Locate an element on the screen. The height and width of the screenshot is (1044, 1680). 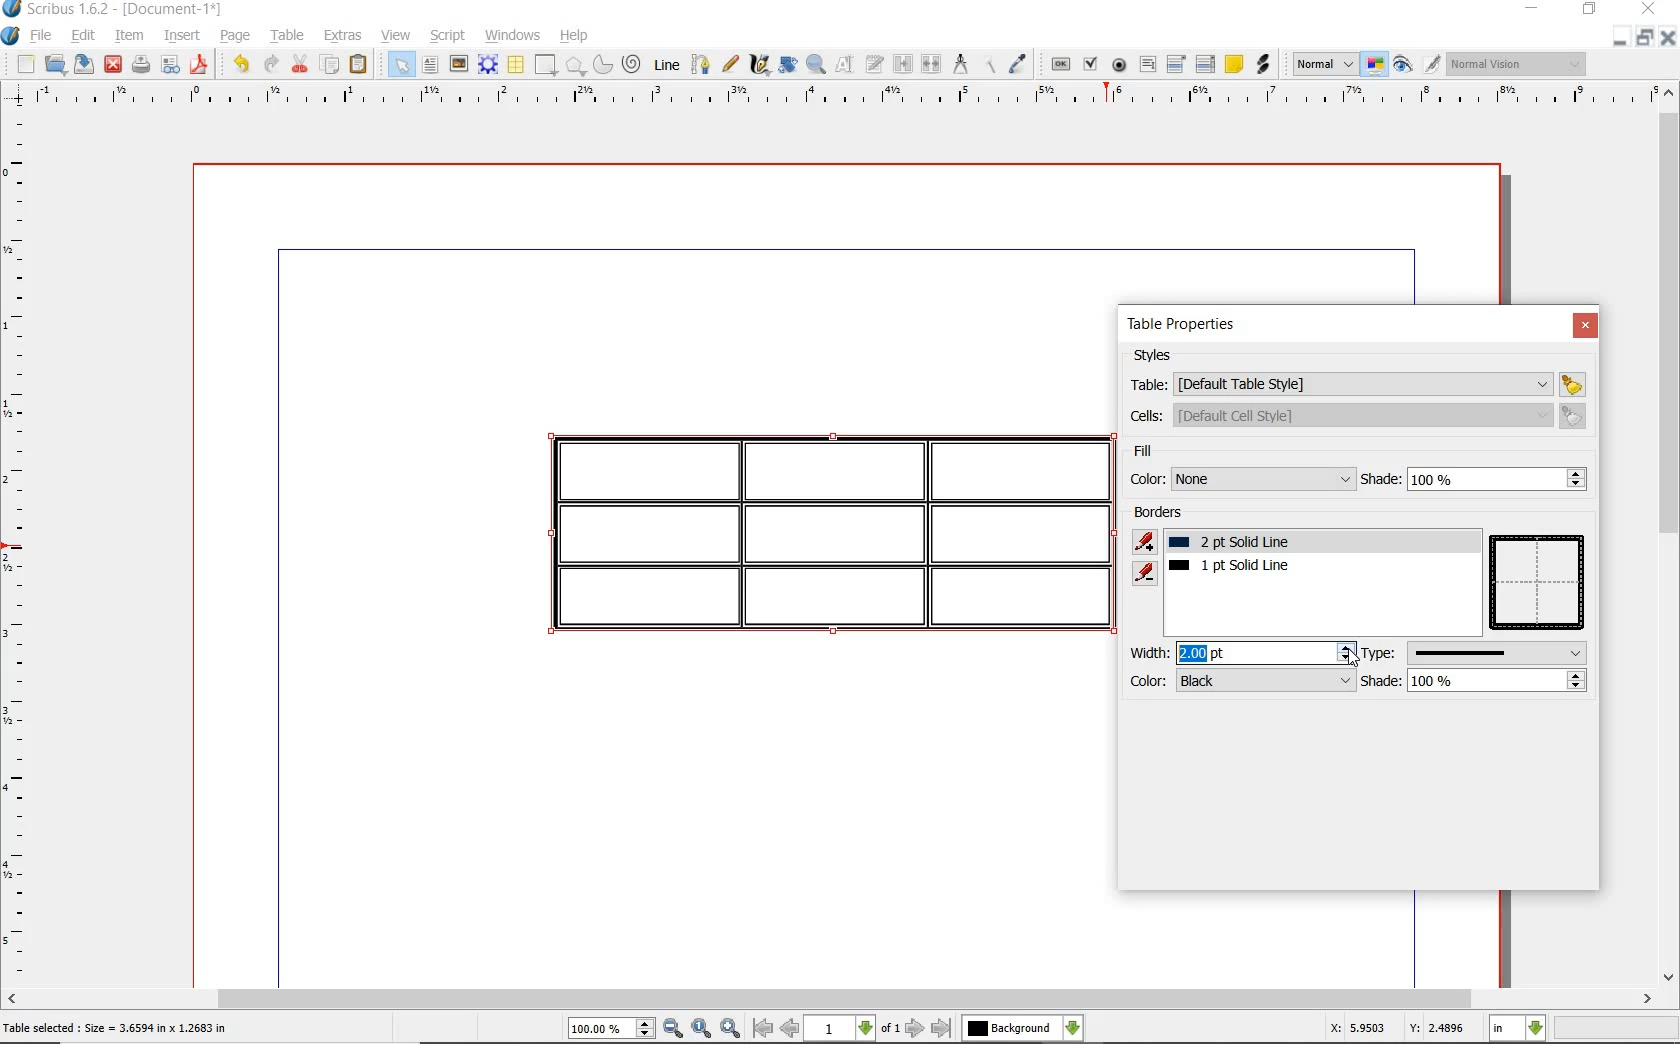
windows is located at coordinates (513, 35).